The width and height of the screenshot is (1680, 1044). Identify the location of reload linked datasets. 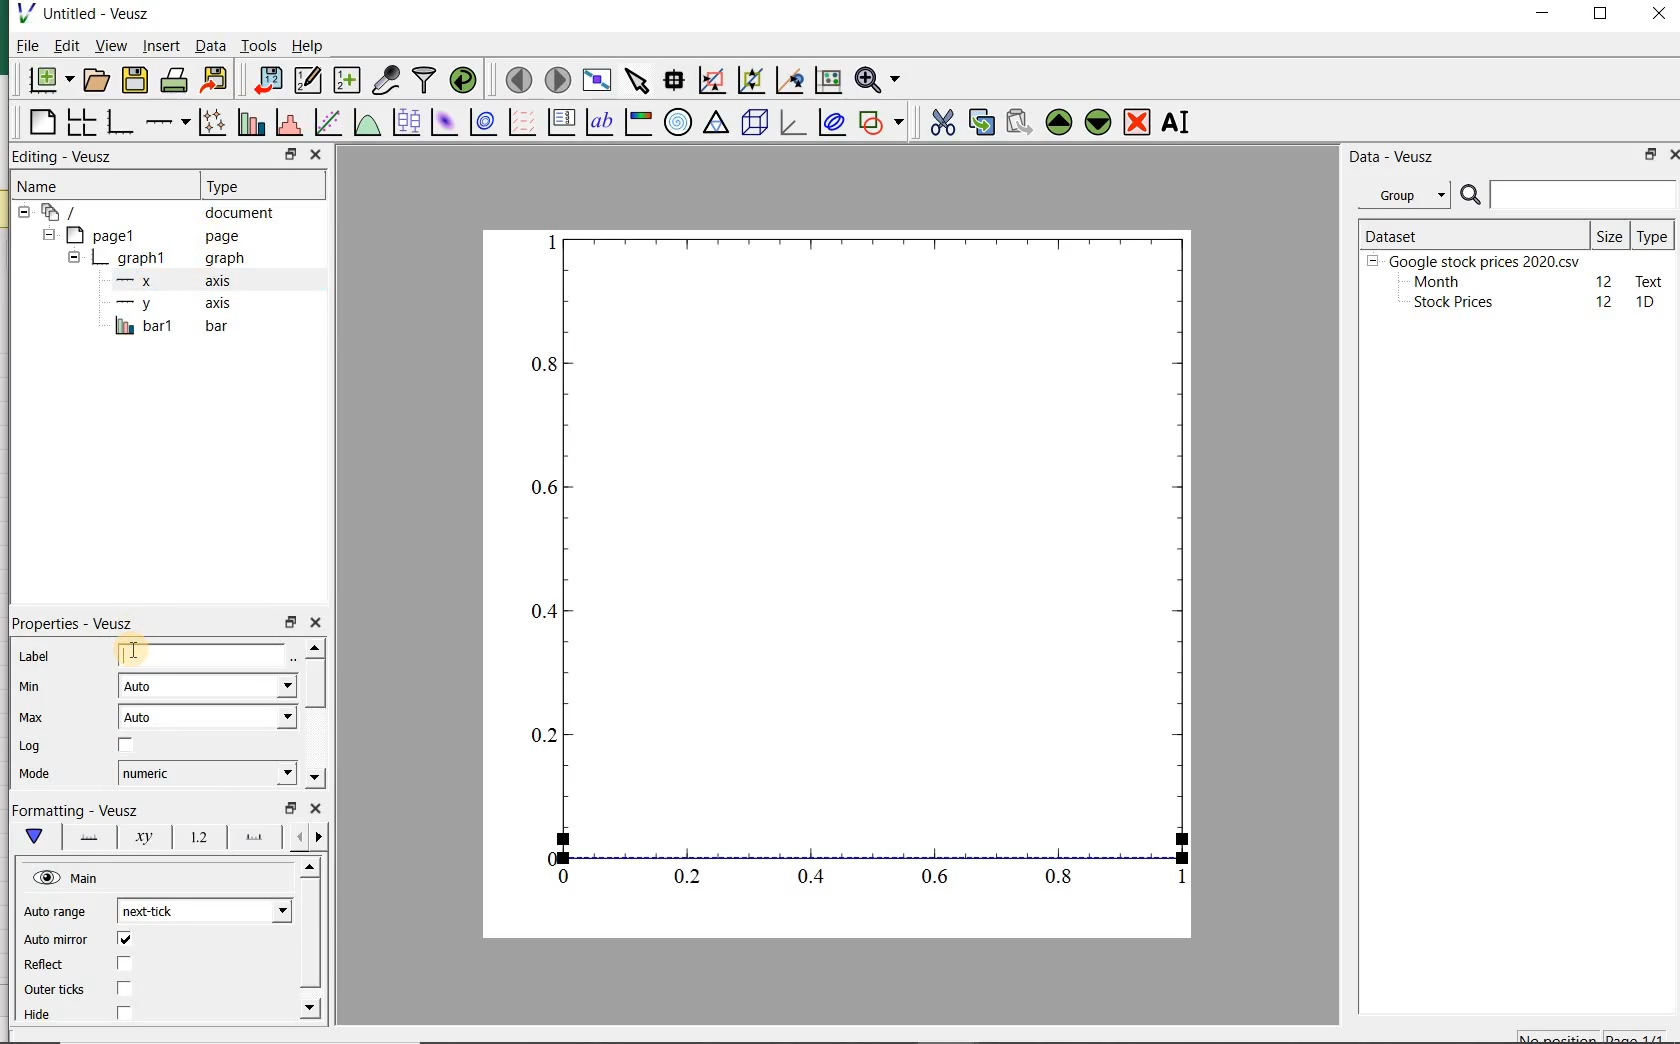
(467, 81).